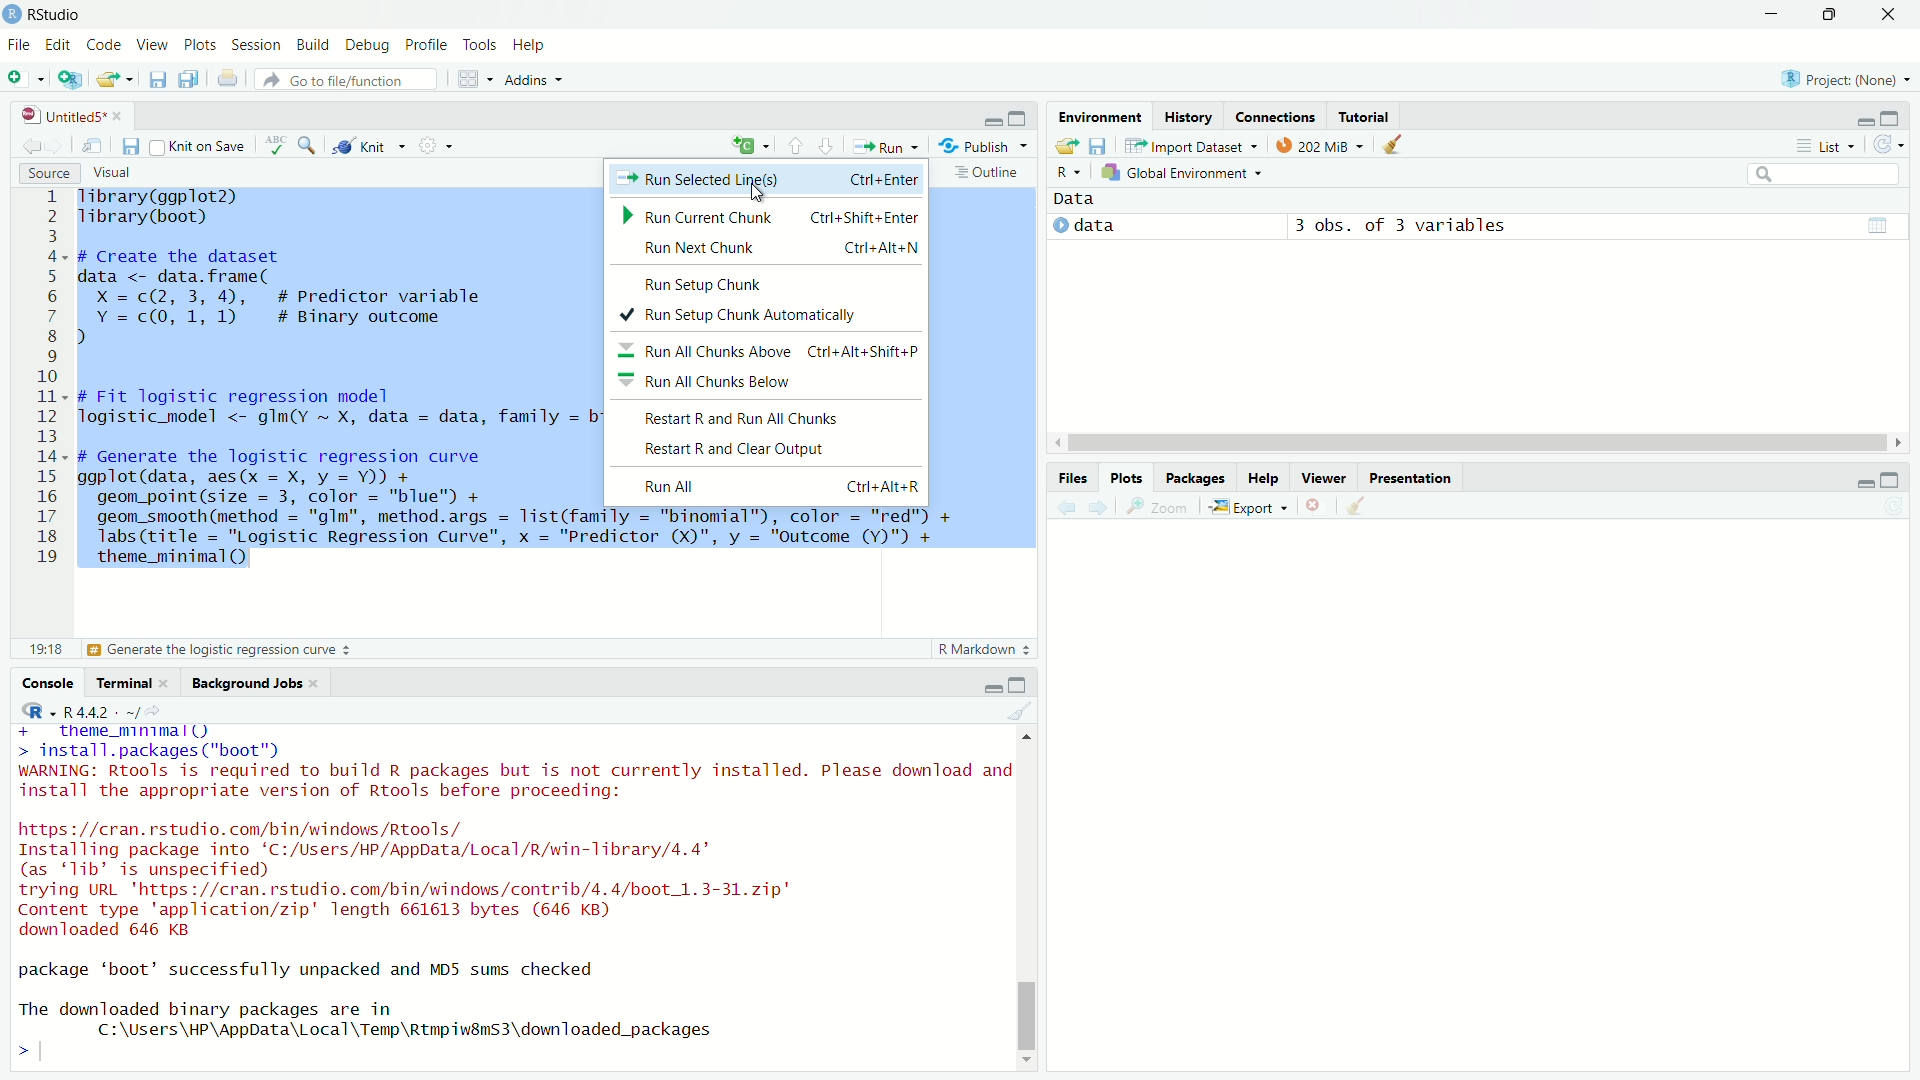 This screenshot has width=1920, height=1080. I want to click on Restart R and Run All Chunks, so click(762, 416).